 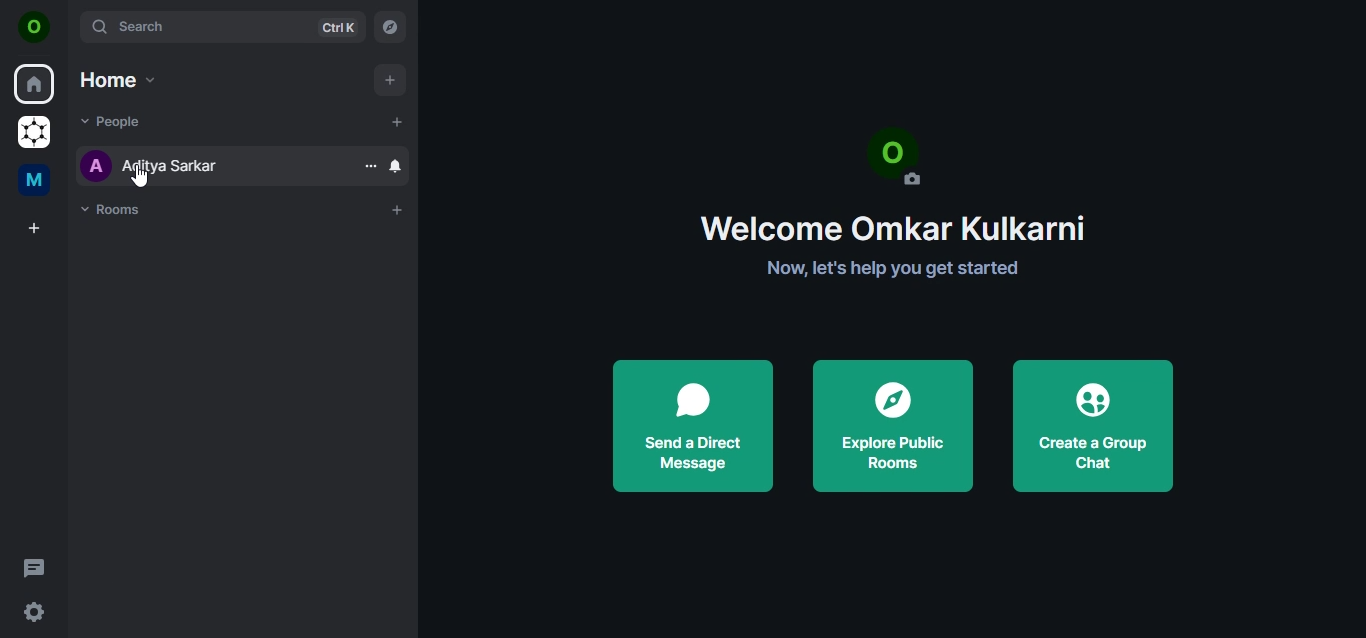 I want to click on home, so click(x=36, y=85).